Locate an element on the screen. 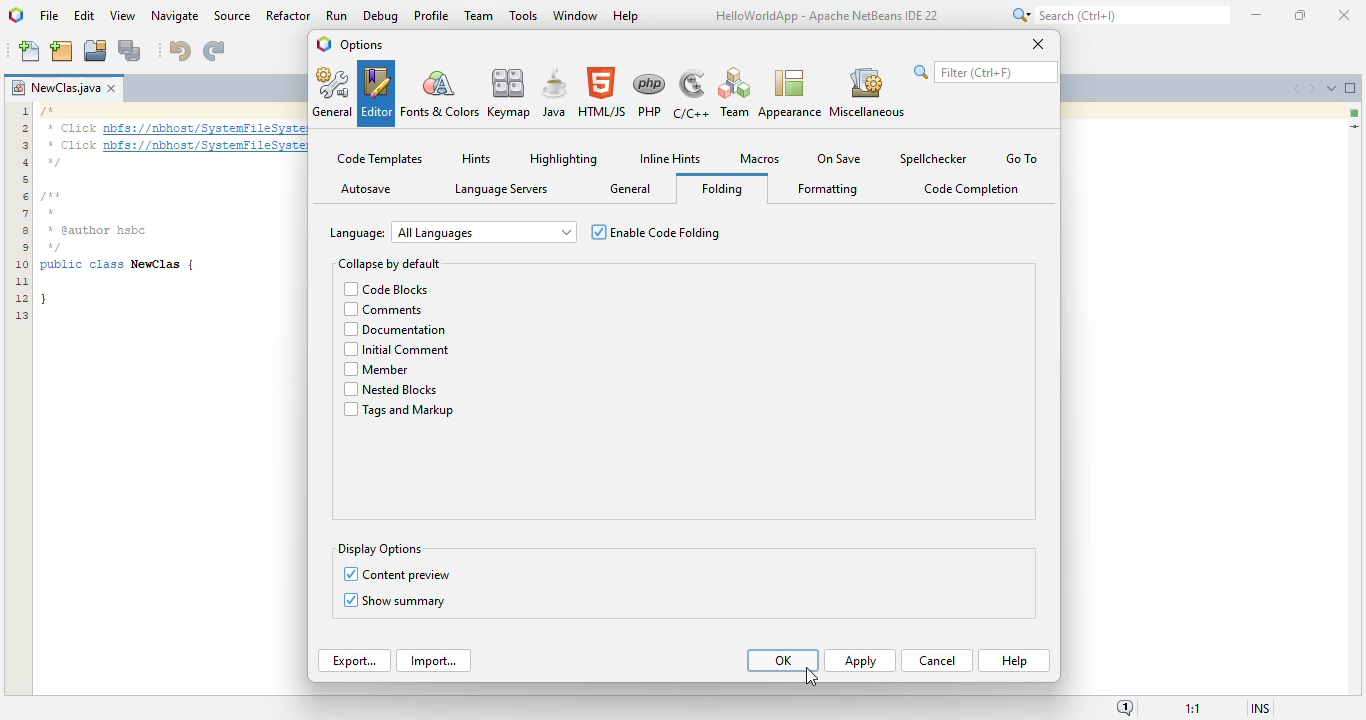 The height and width of the screenshot is (720, 1366). search is located at coordinates (1118, 15).